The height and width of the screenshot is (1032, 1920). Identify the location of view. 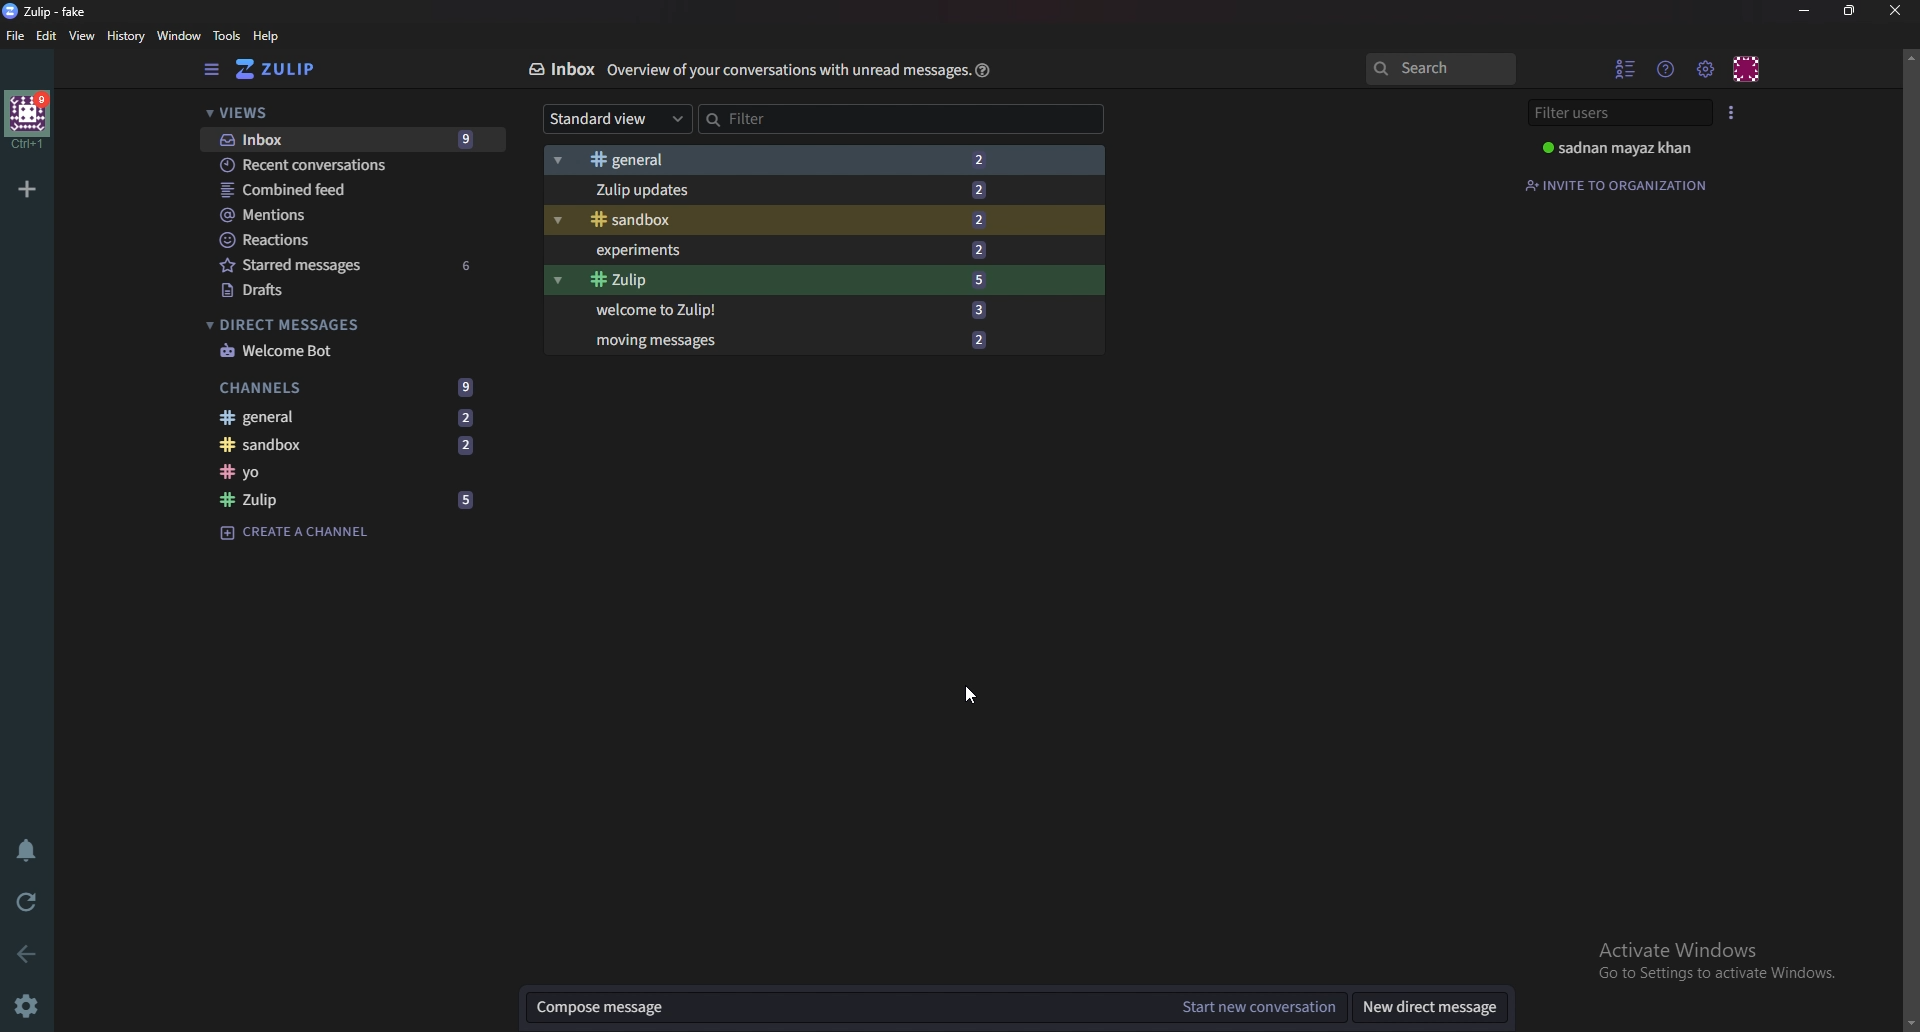
(83, 36).